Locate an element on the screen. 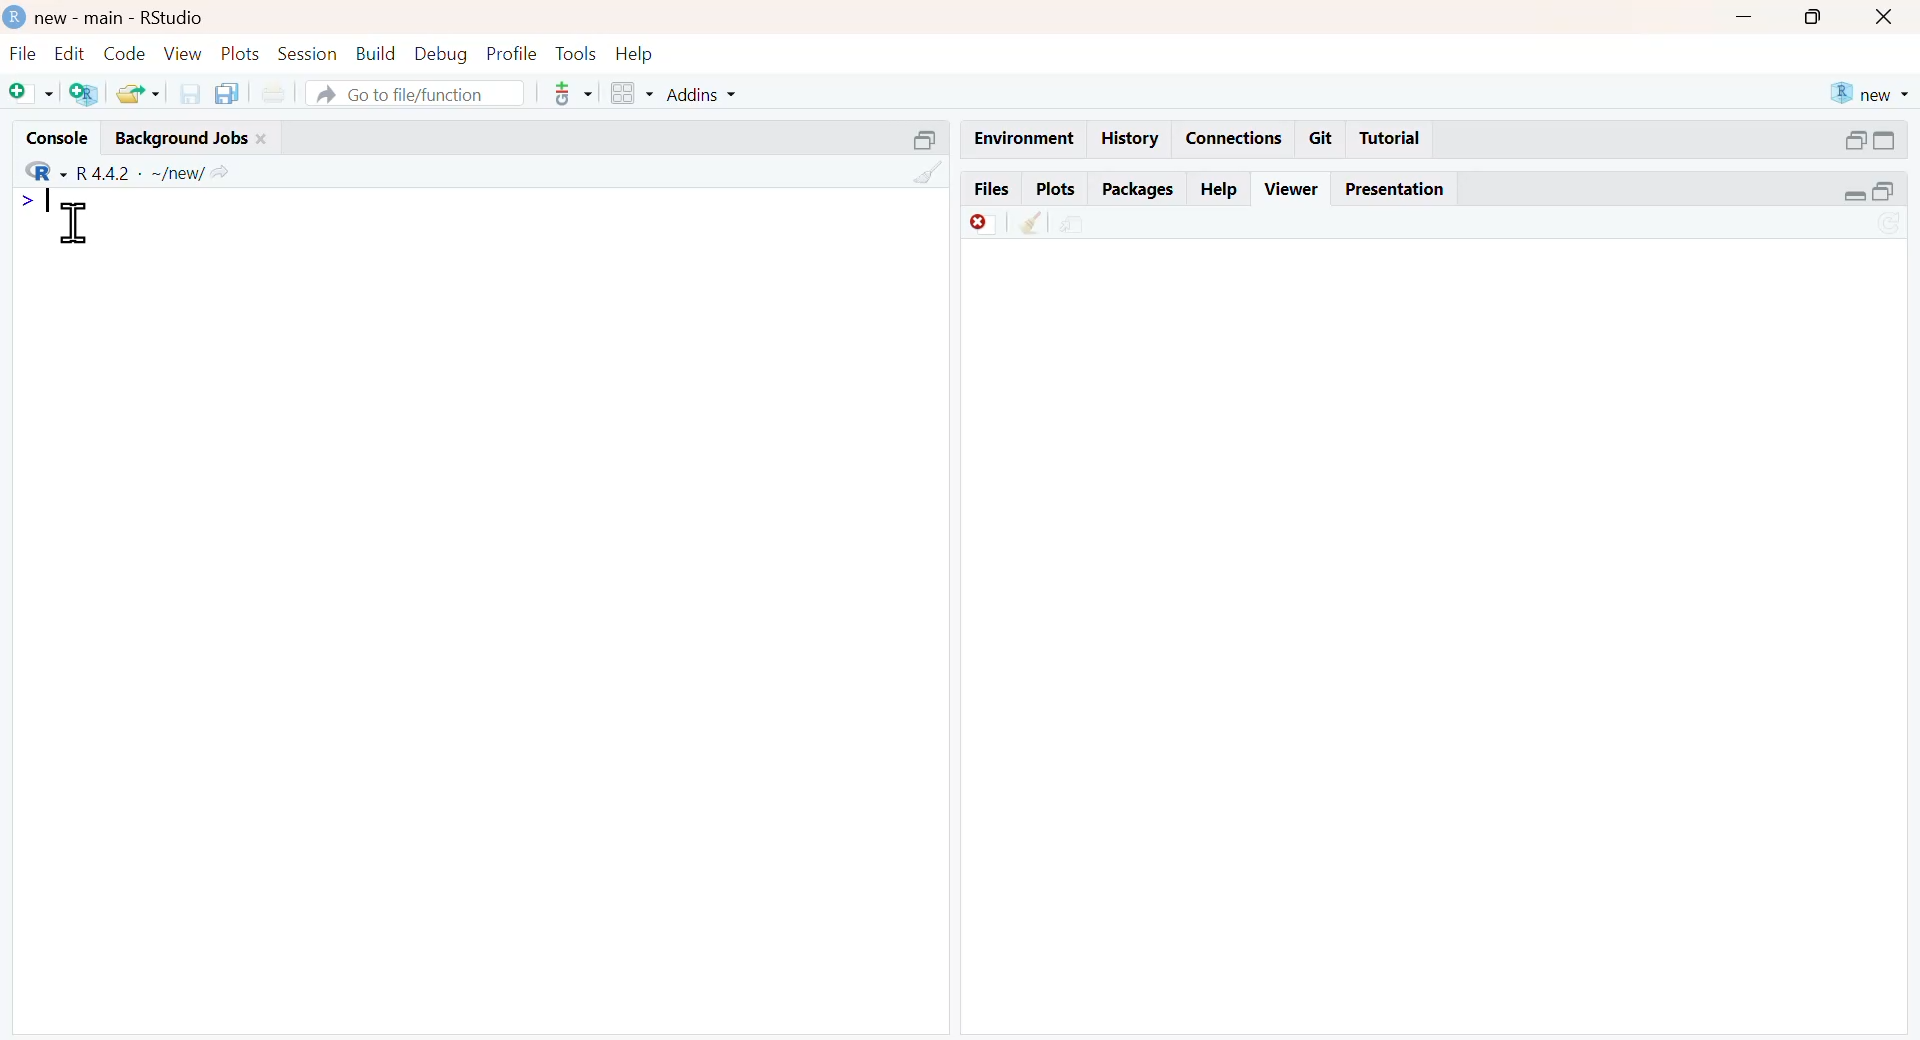 This screenshot has width=1920, height=1040. print is located at coordinates (274, 92).